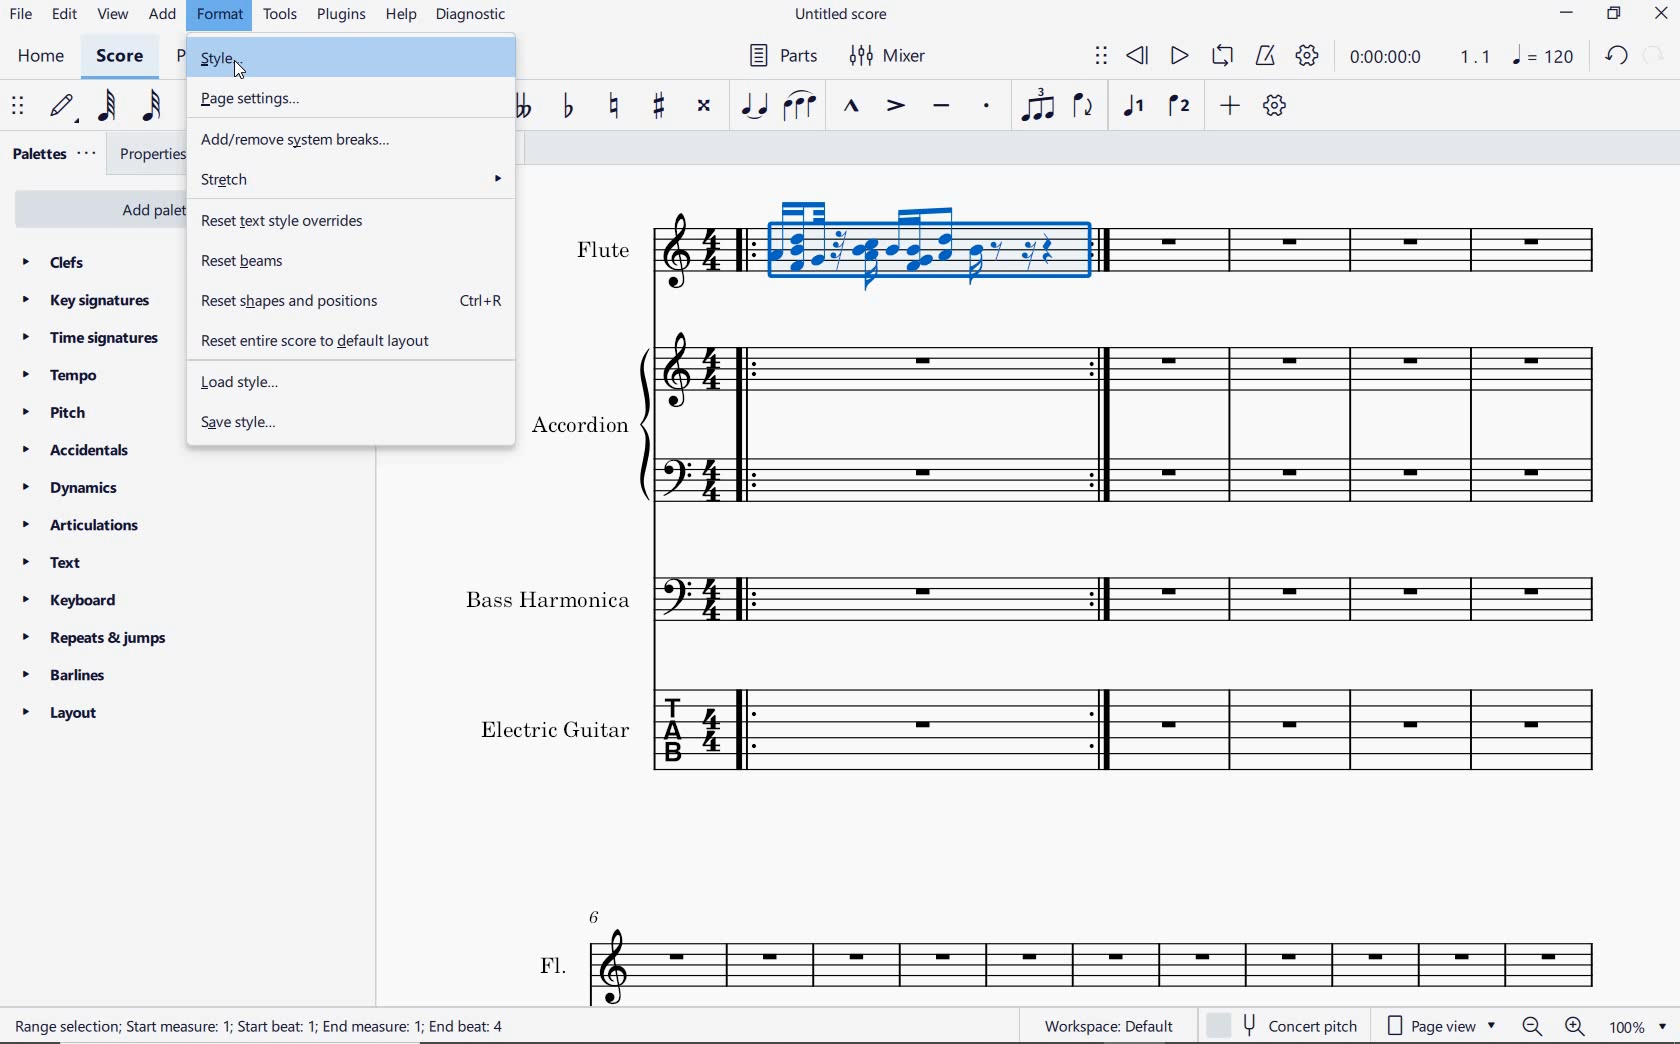  Describe the element at coordinates (341, 15) in the screenshot. I see `plugins` at that location.